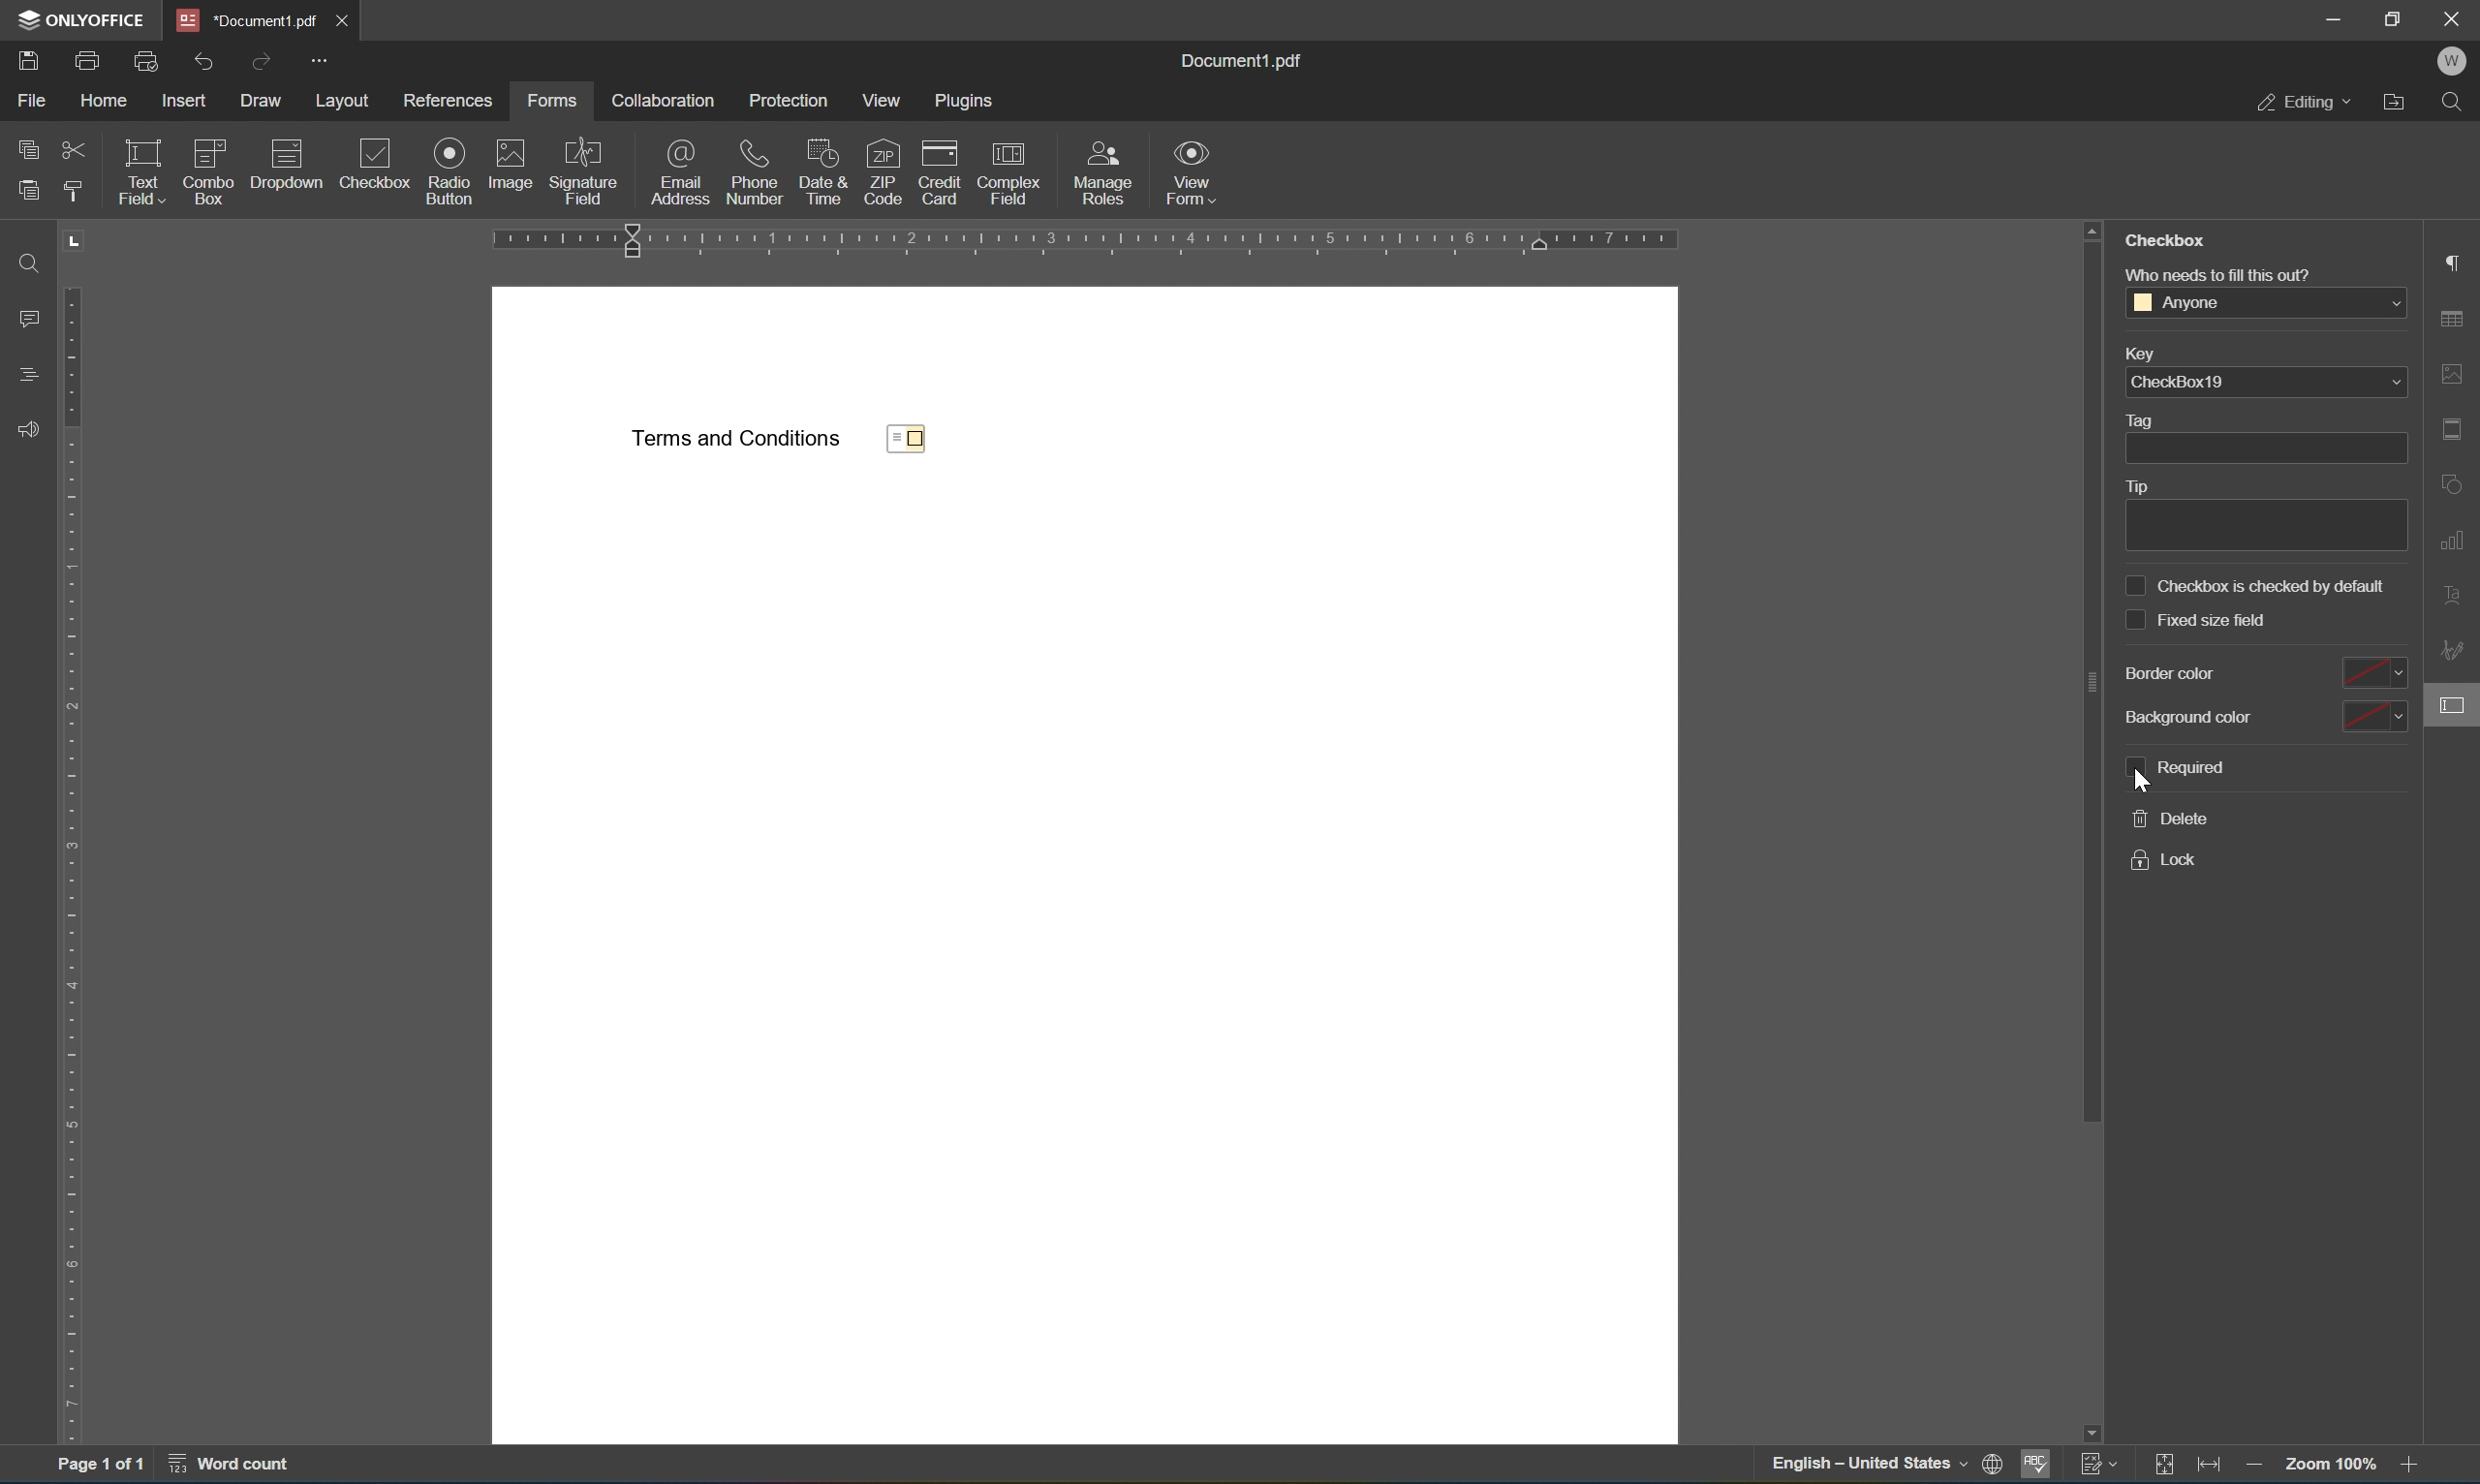 The image size is (2480, 1484). What do you see at coordinates (2147, 784) in the screenshot?
I see `cursor` at bounding box center [2147, 784].